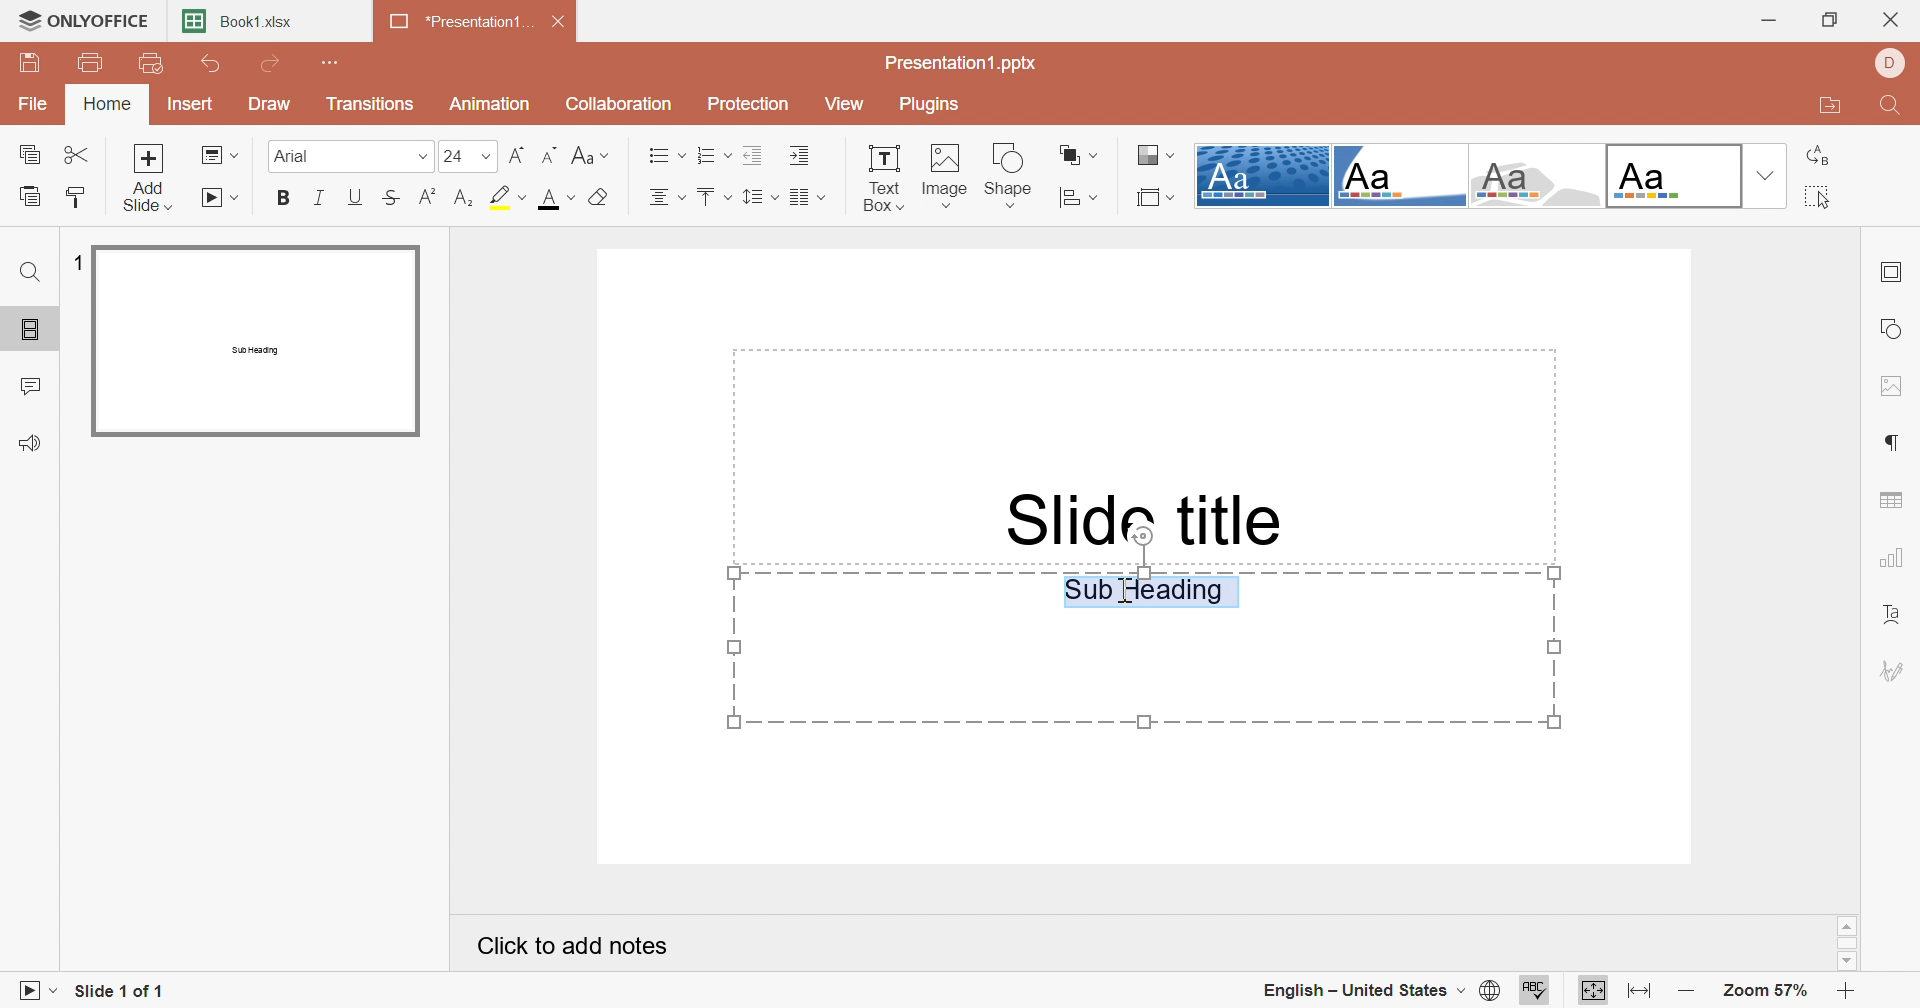  Describe the element at coordinates (1079, 197) in the screenshot. I see `Align shape` at that location.